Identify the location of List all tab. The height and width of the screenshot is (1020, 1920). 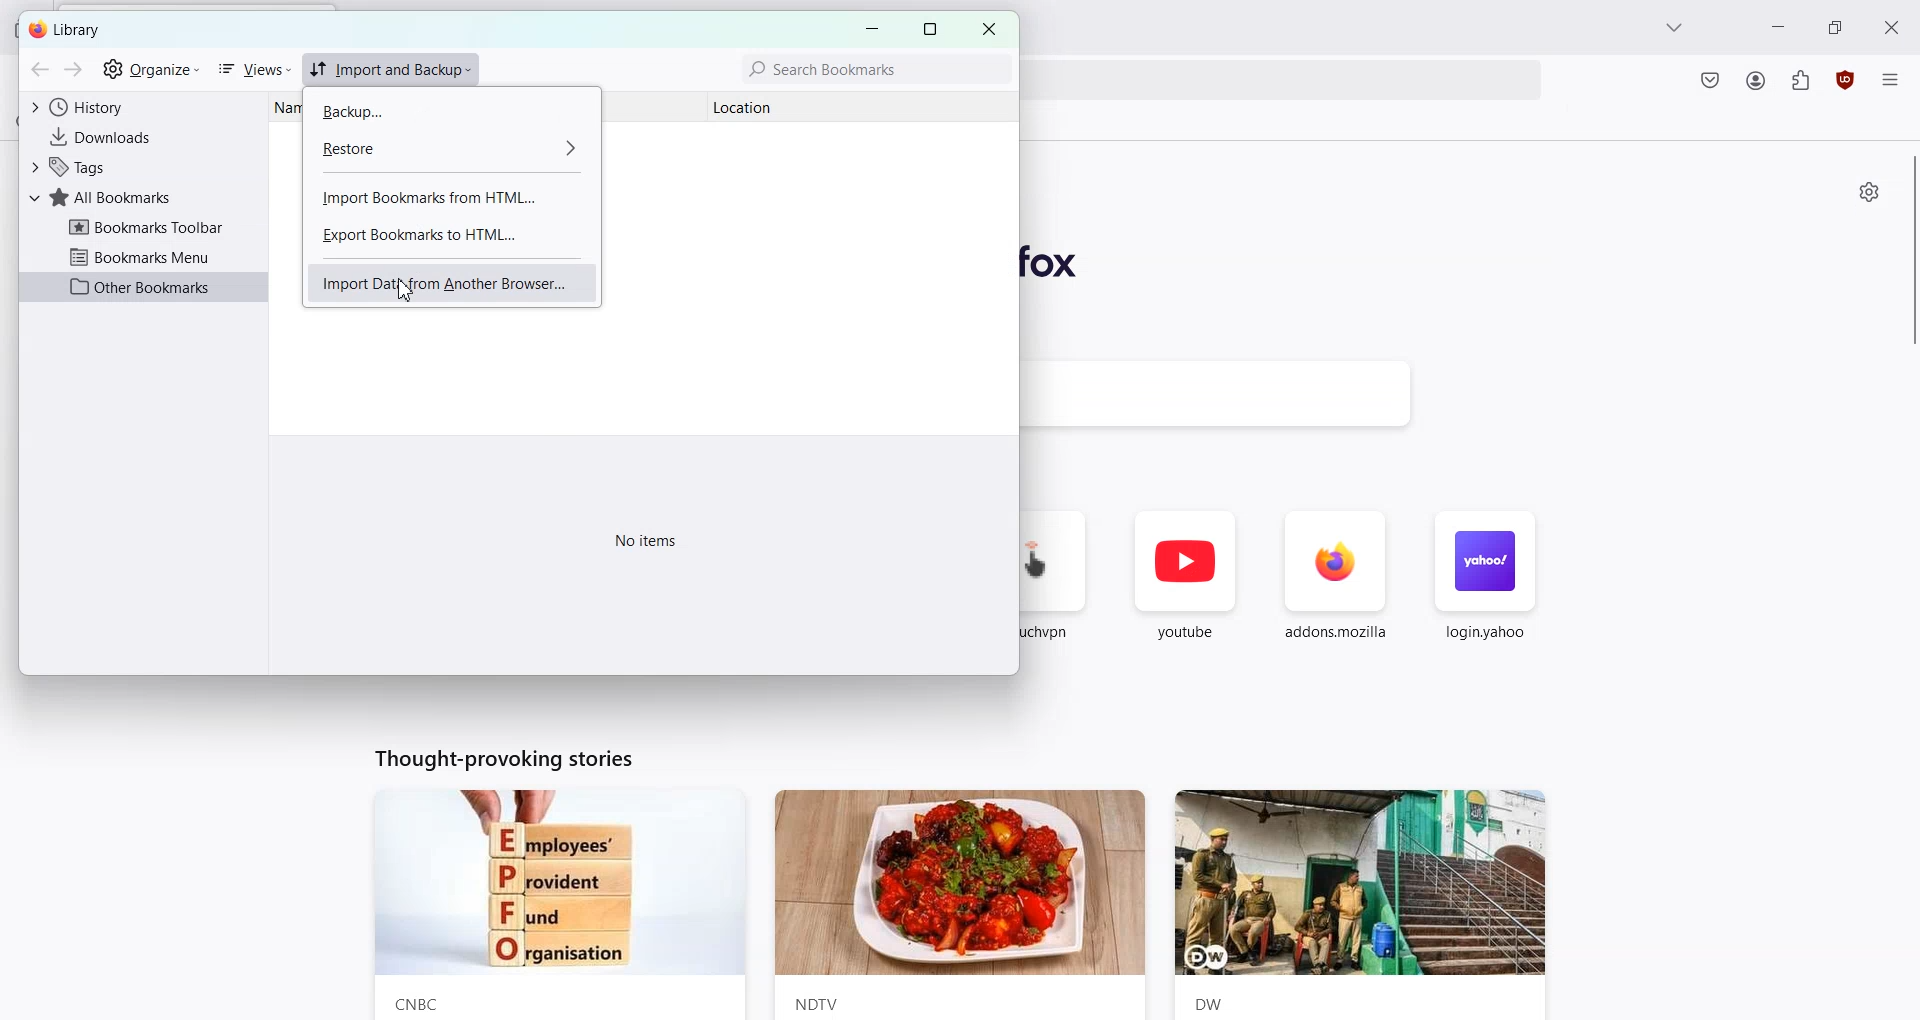
(1676, 27).